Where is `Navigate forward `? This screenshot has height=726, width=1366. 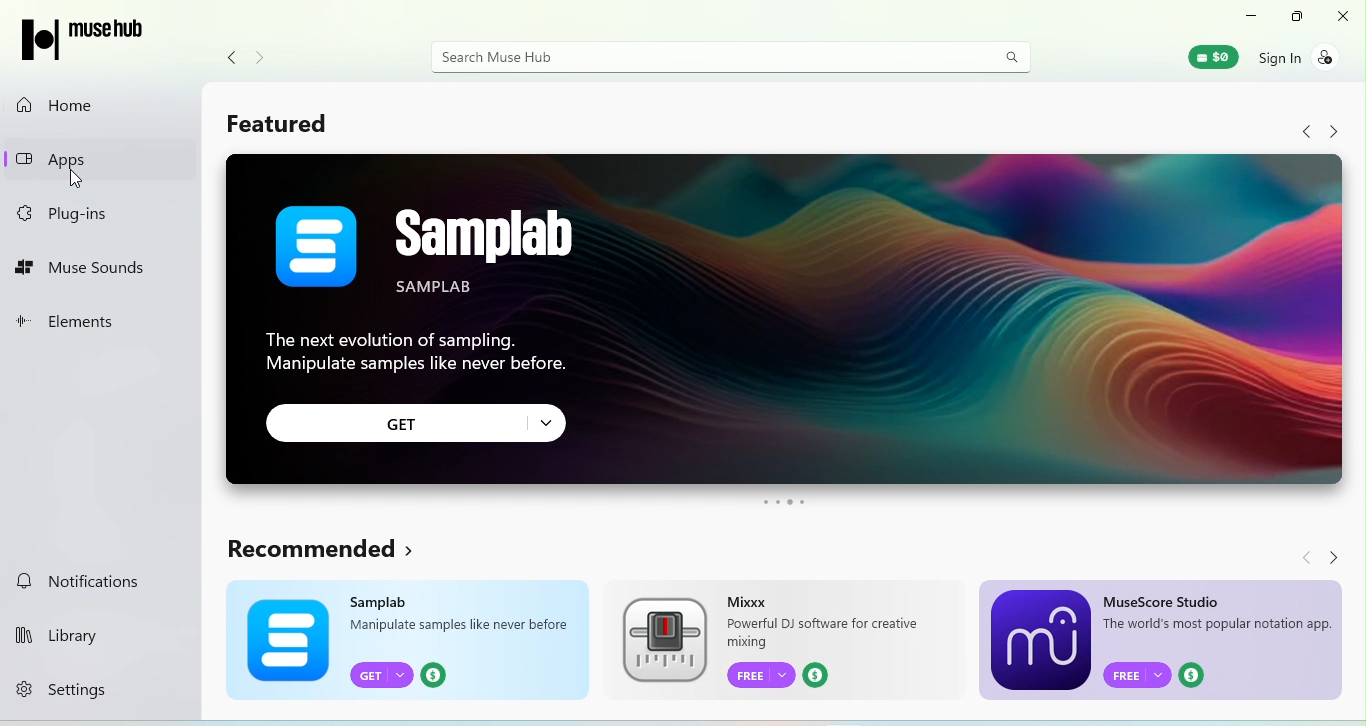 Navigate forward  is located at coordinates (1344, 555).